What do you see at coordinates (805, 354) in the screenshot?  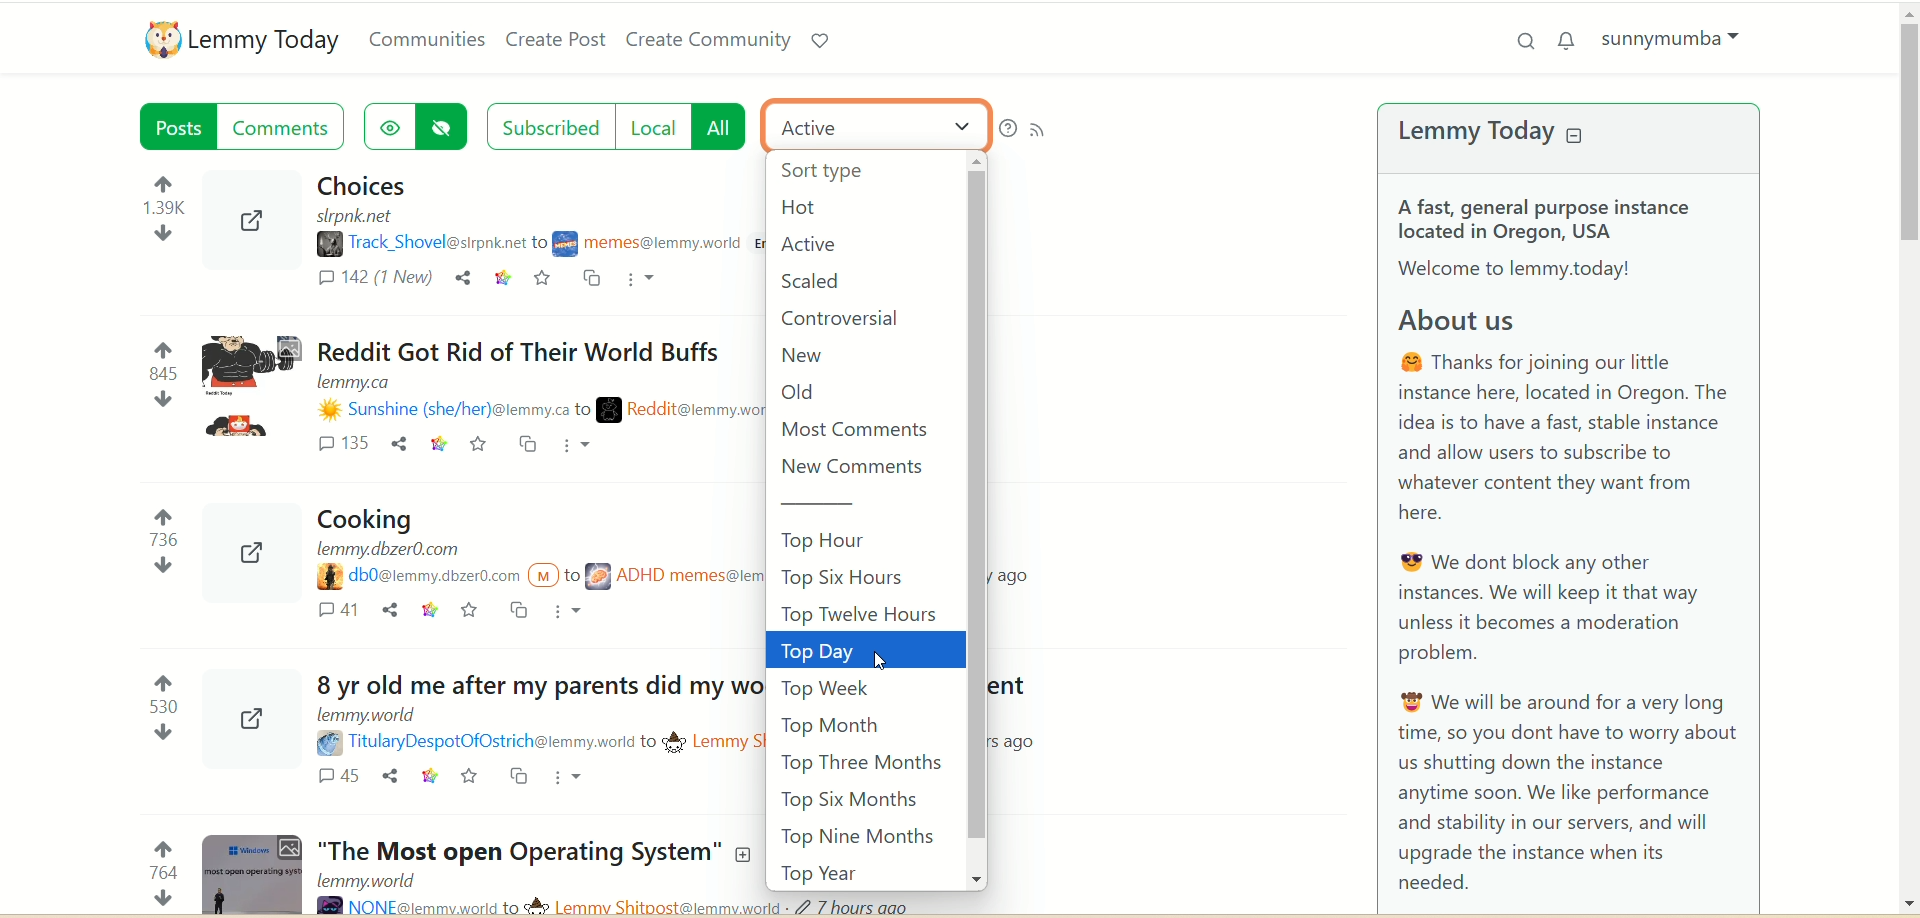 I see `new` at bounding box center [805, 354].